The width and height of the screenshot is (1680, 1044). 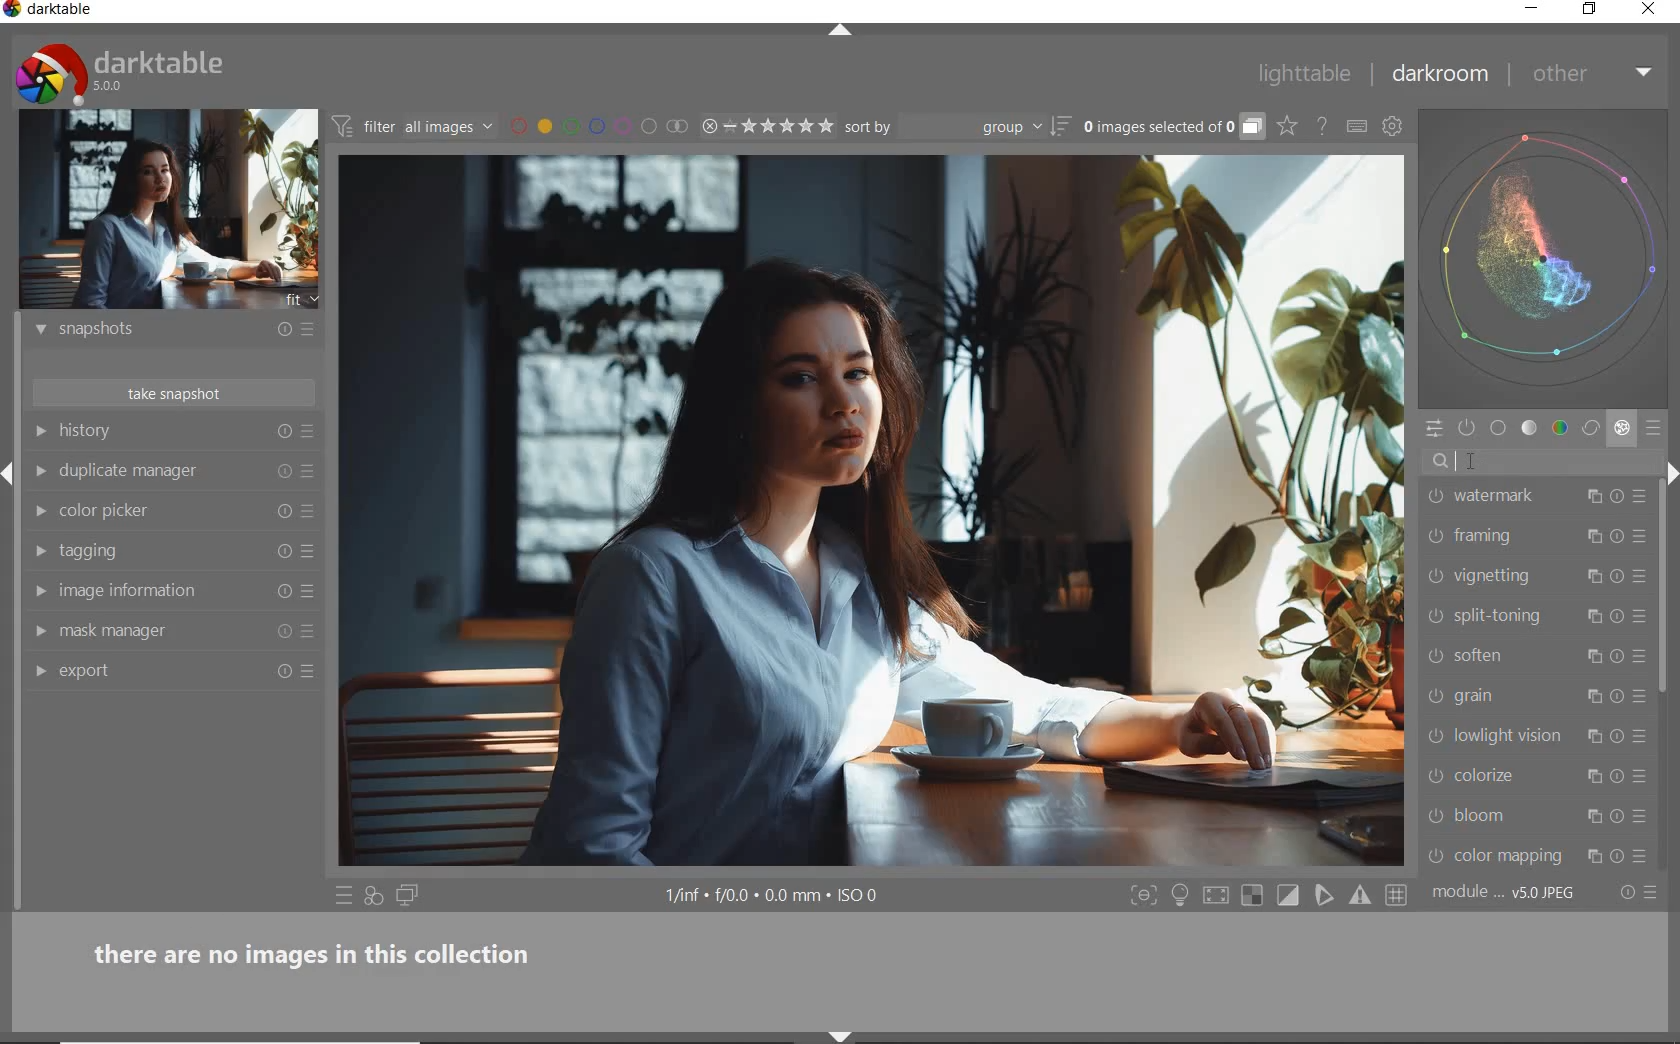 I want to click on multiple instance actions, so click(x=1597, y=653).